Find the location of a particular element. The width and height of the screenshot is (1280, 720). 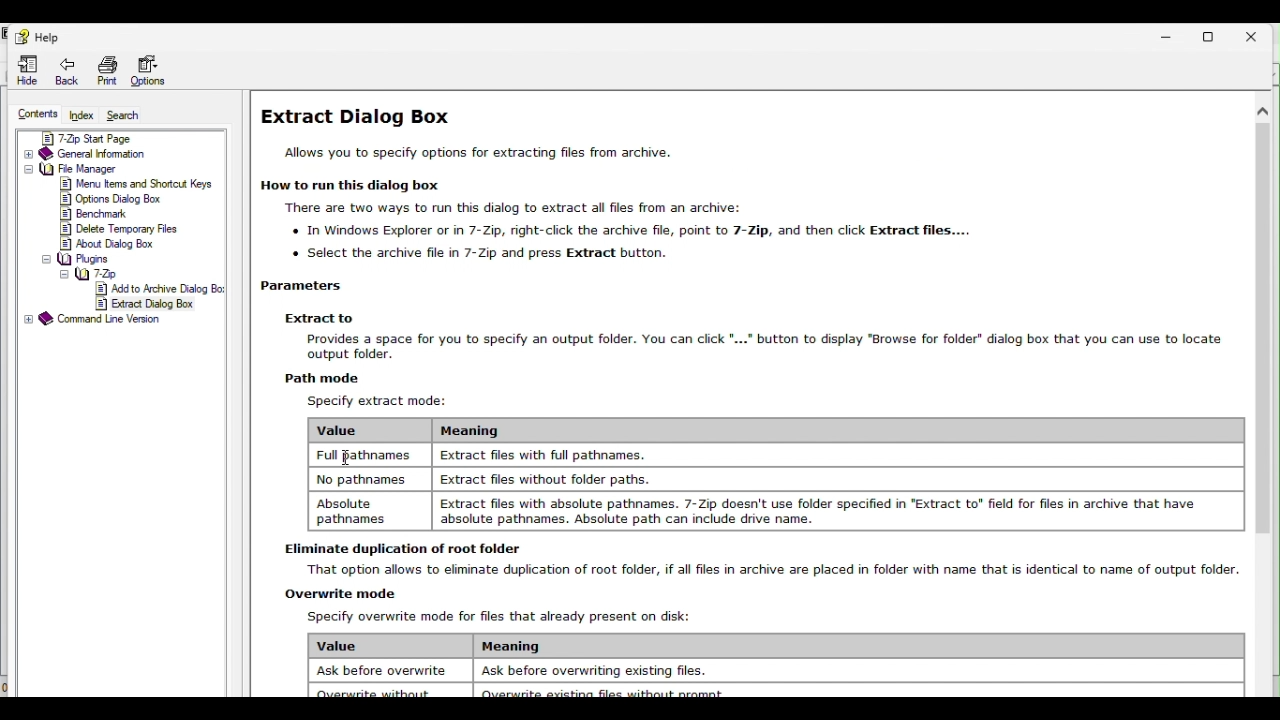

Minimize is located at coordinates (1165, 38).